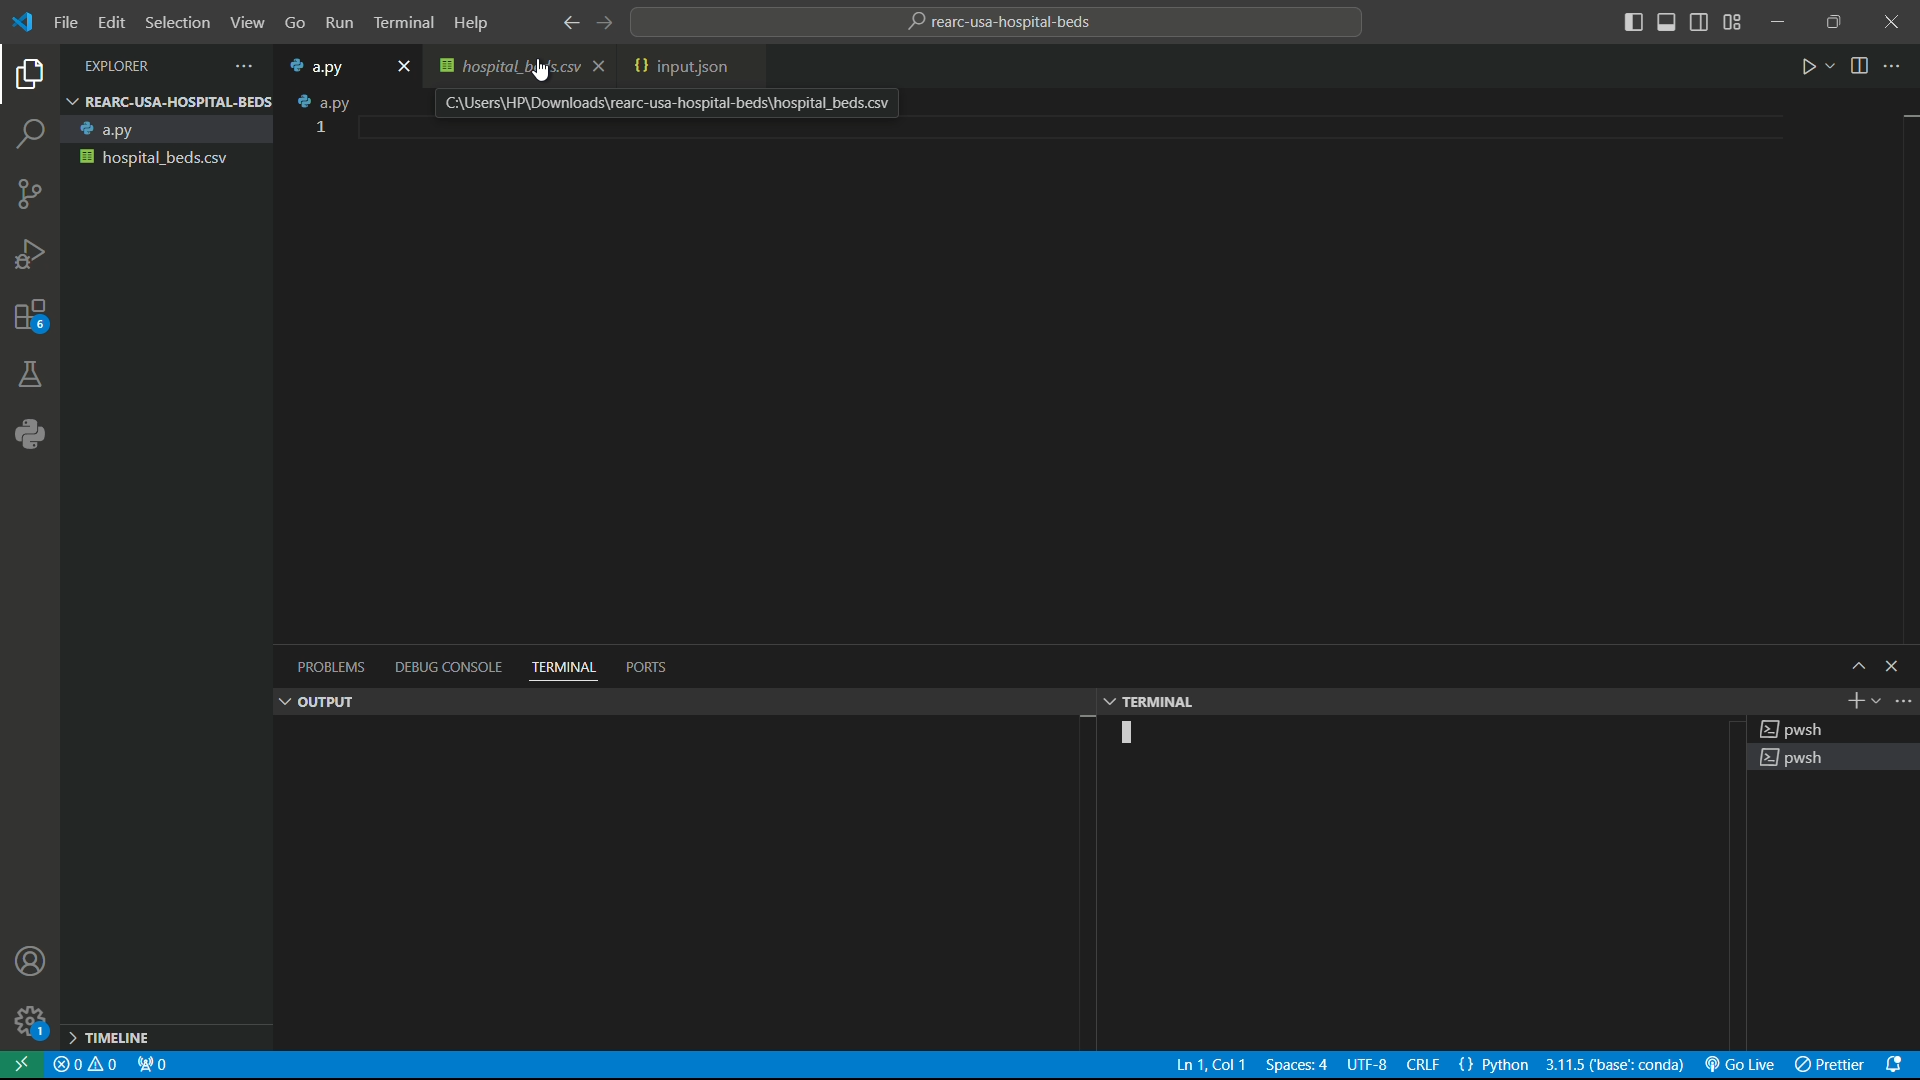 The image size is (1920, 1080). What do you see at coordinates (31, 432) in the screenshot?
I see `python` at bounding box center [31, 432].